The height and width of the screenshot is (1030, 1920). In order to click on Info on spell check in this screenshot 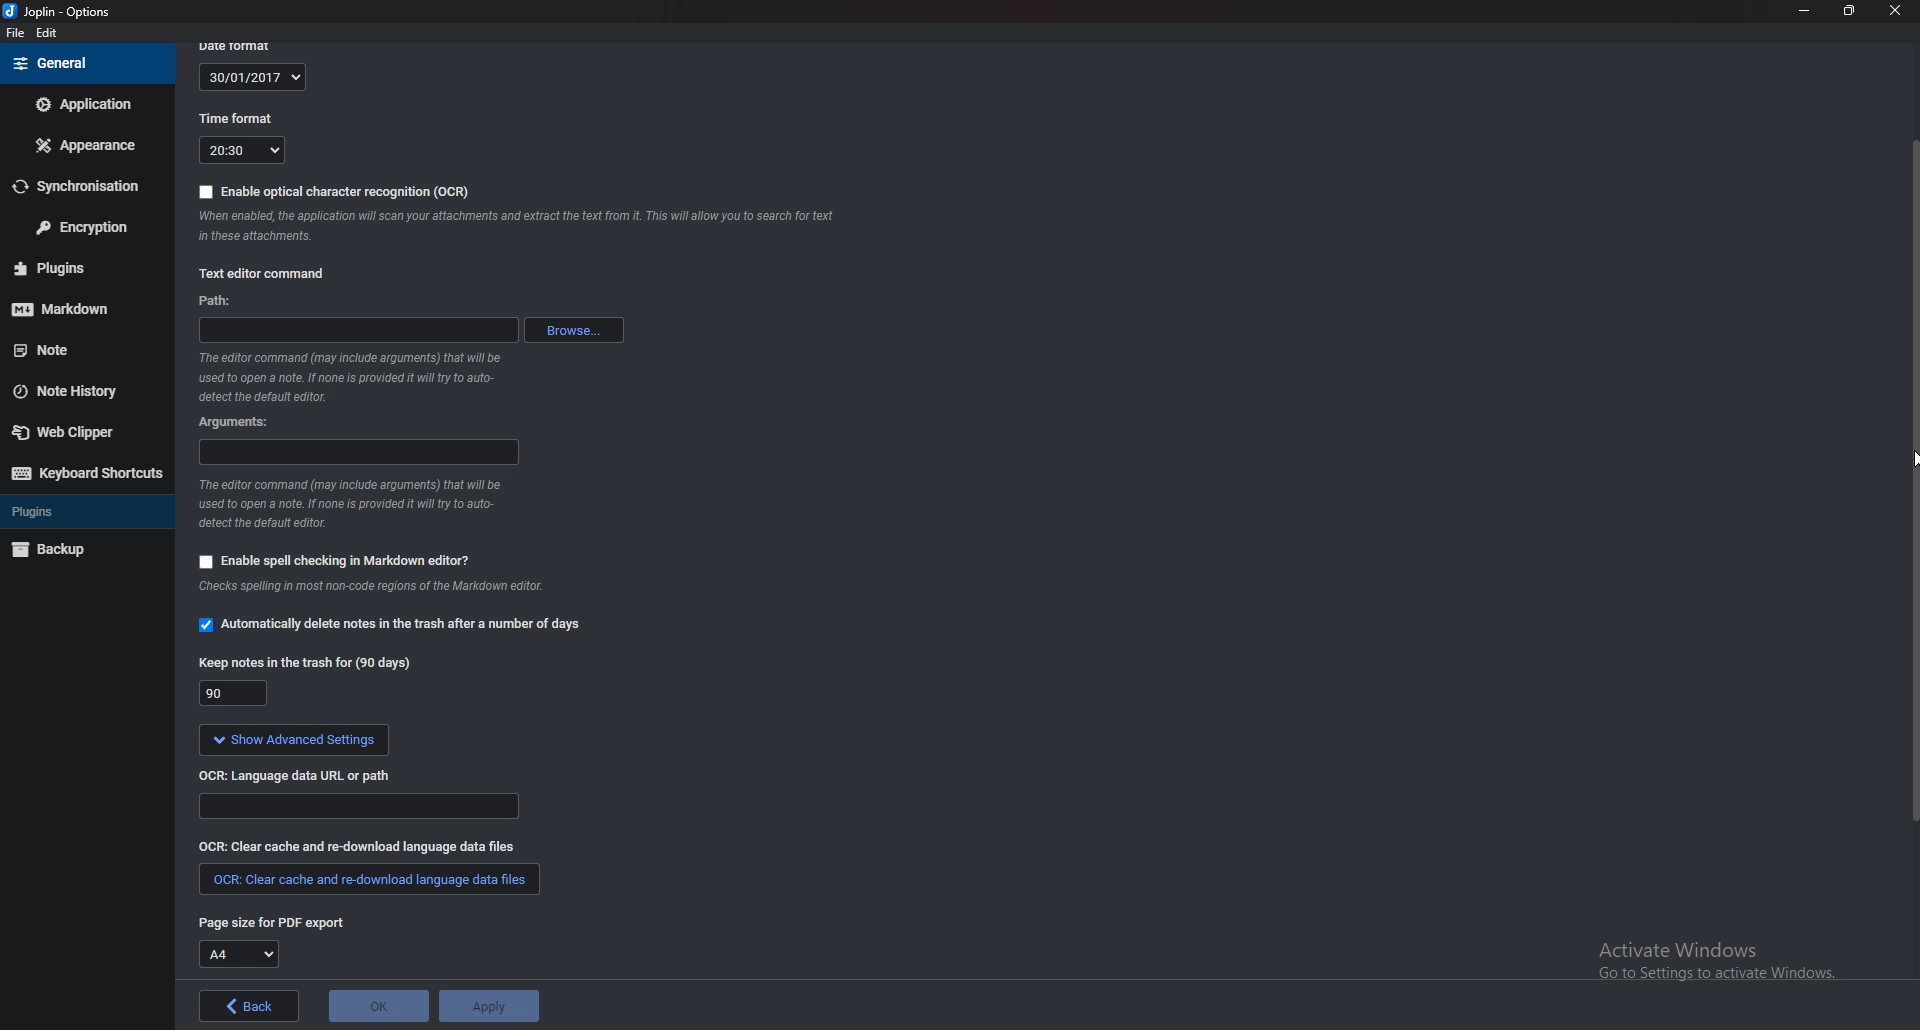, I will do `click(371, 587)`.